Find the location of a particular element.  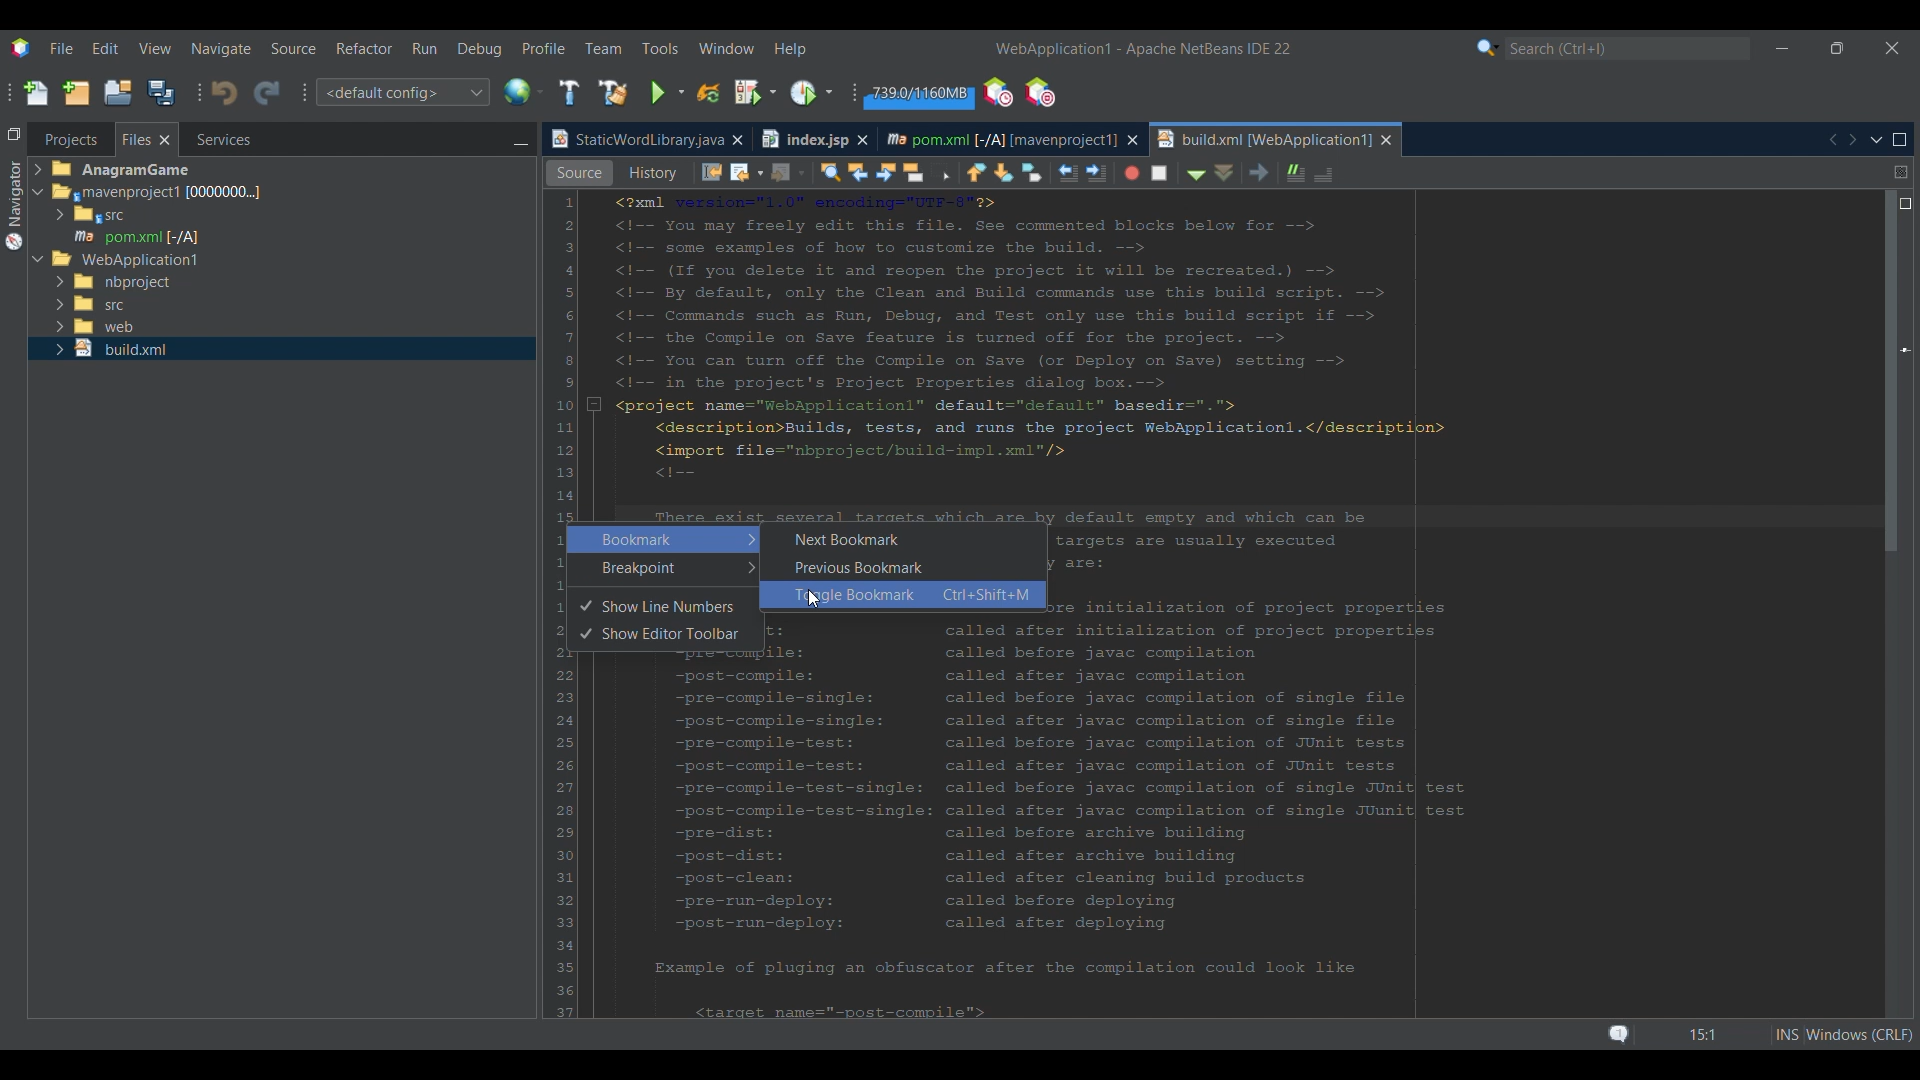

Status bar details changed is located at coordinates (1735, 1035).